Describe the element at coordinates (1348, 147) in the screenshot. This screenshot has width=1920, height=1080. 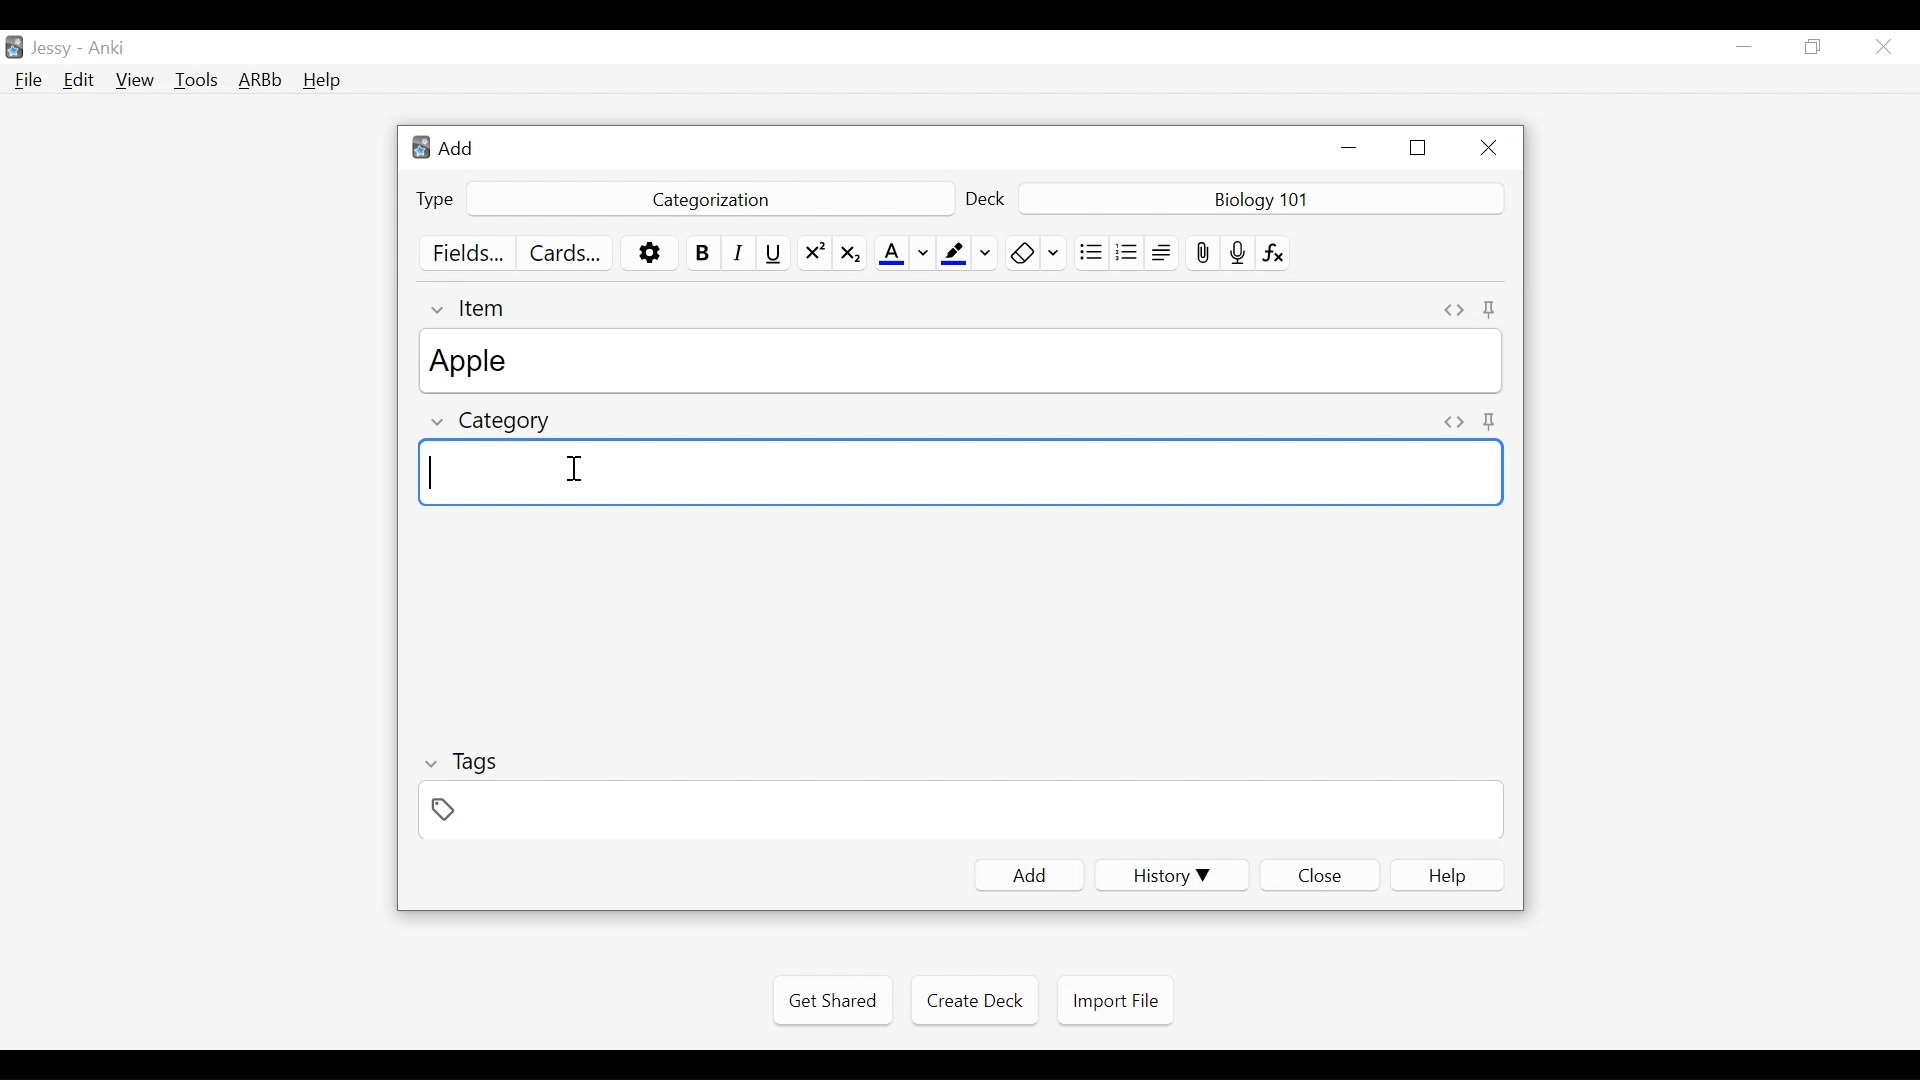
I see `minimize` at that location.